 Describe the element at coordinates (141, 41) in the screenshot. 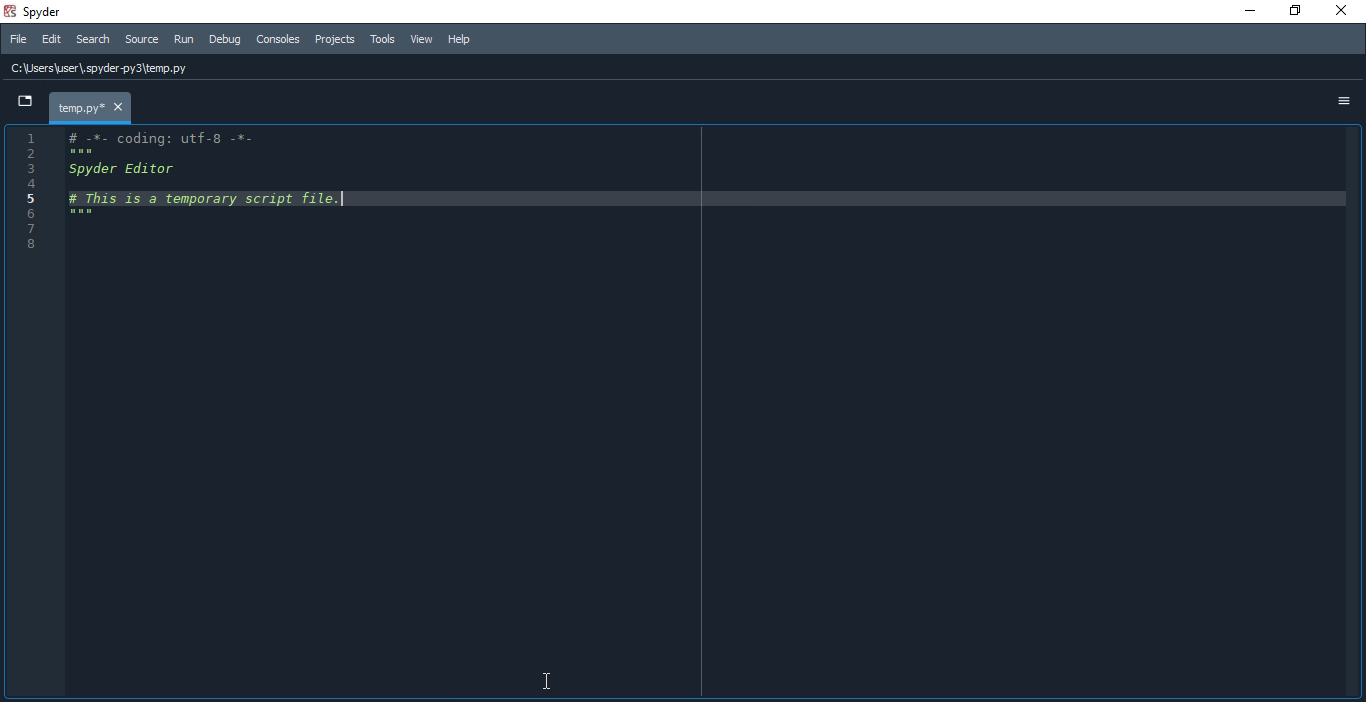

I see `source ` at that location.